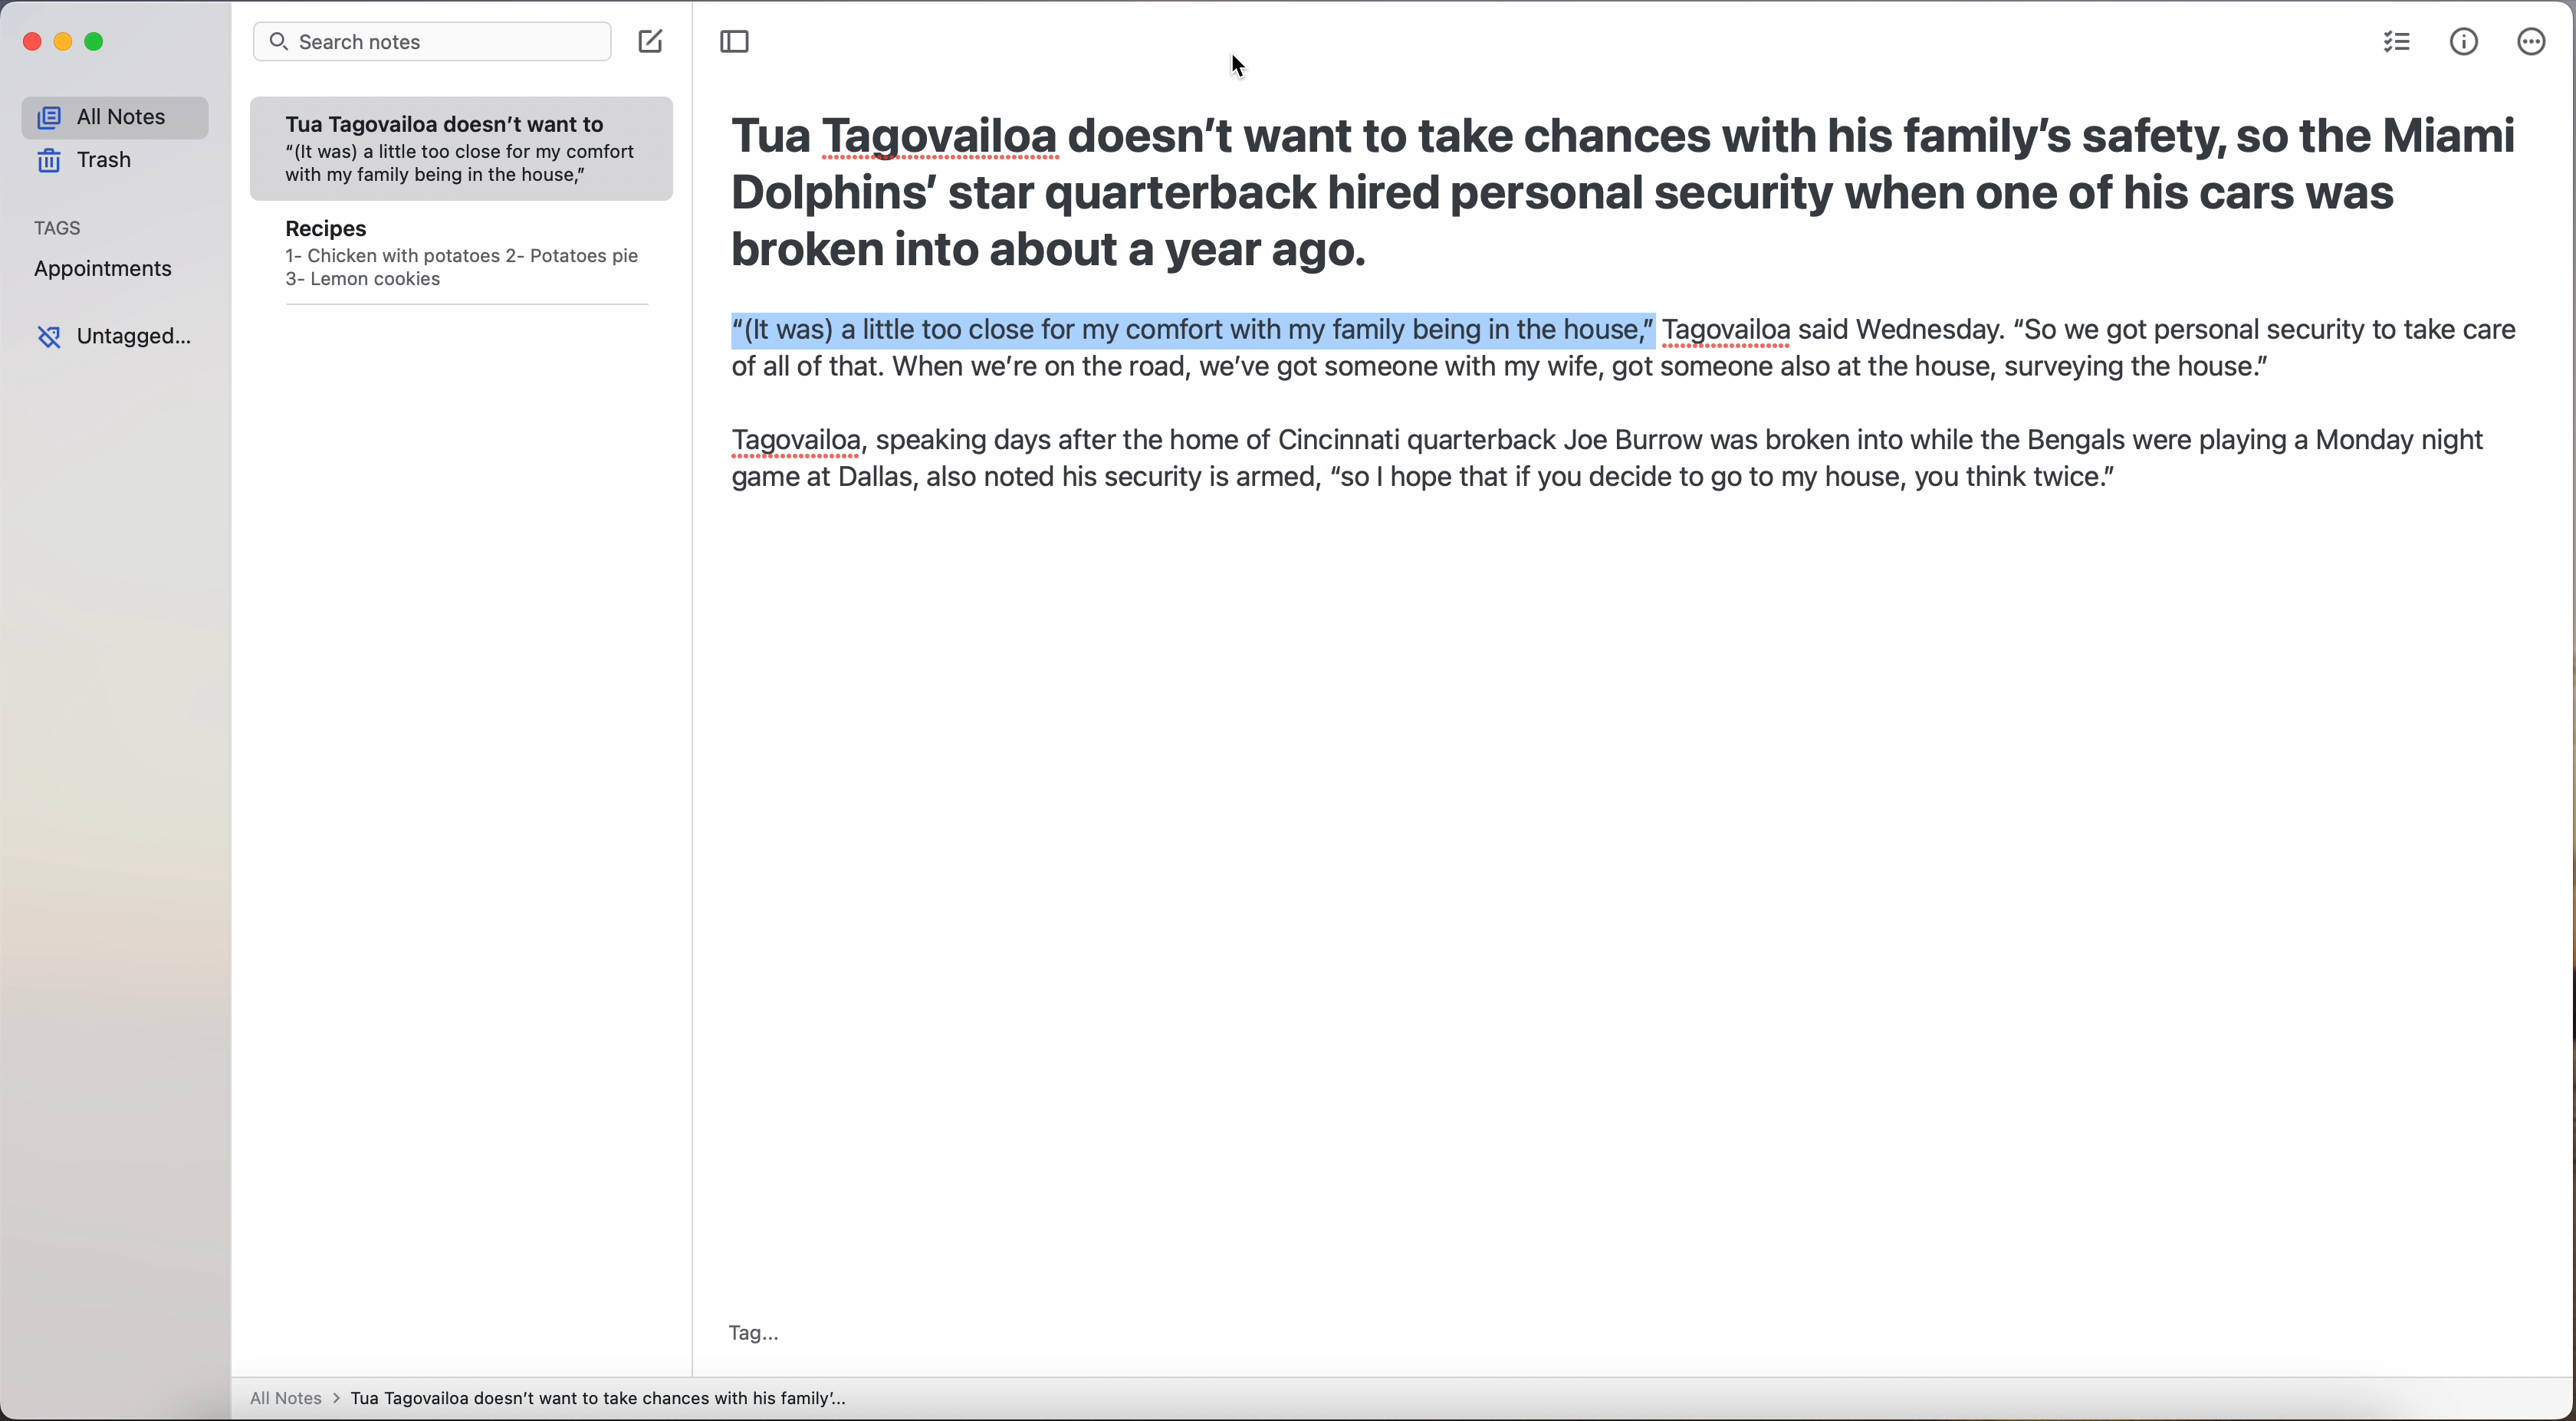  What do you see at coordinates (114, 116) in the screenshot?
I see `all notes` at bounding box center [114, 116].